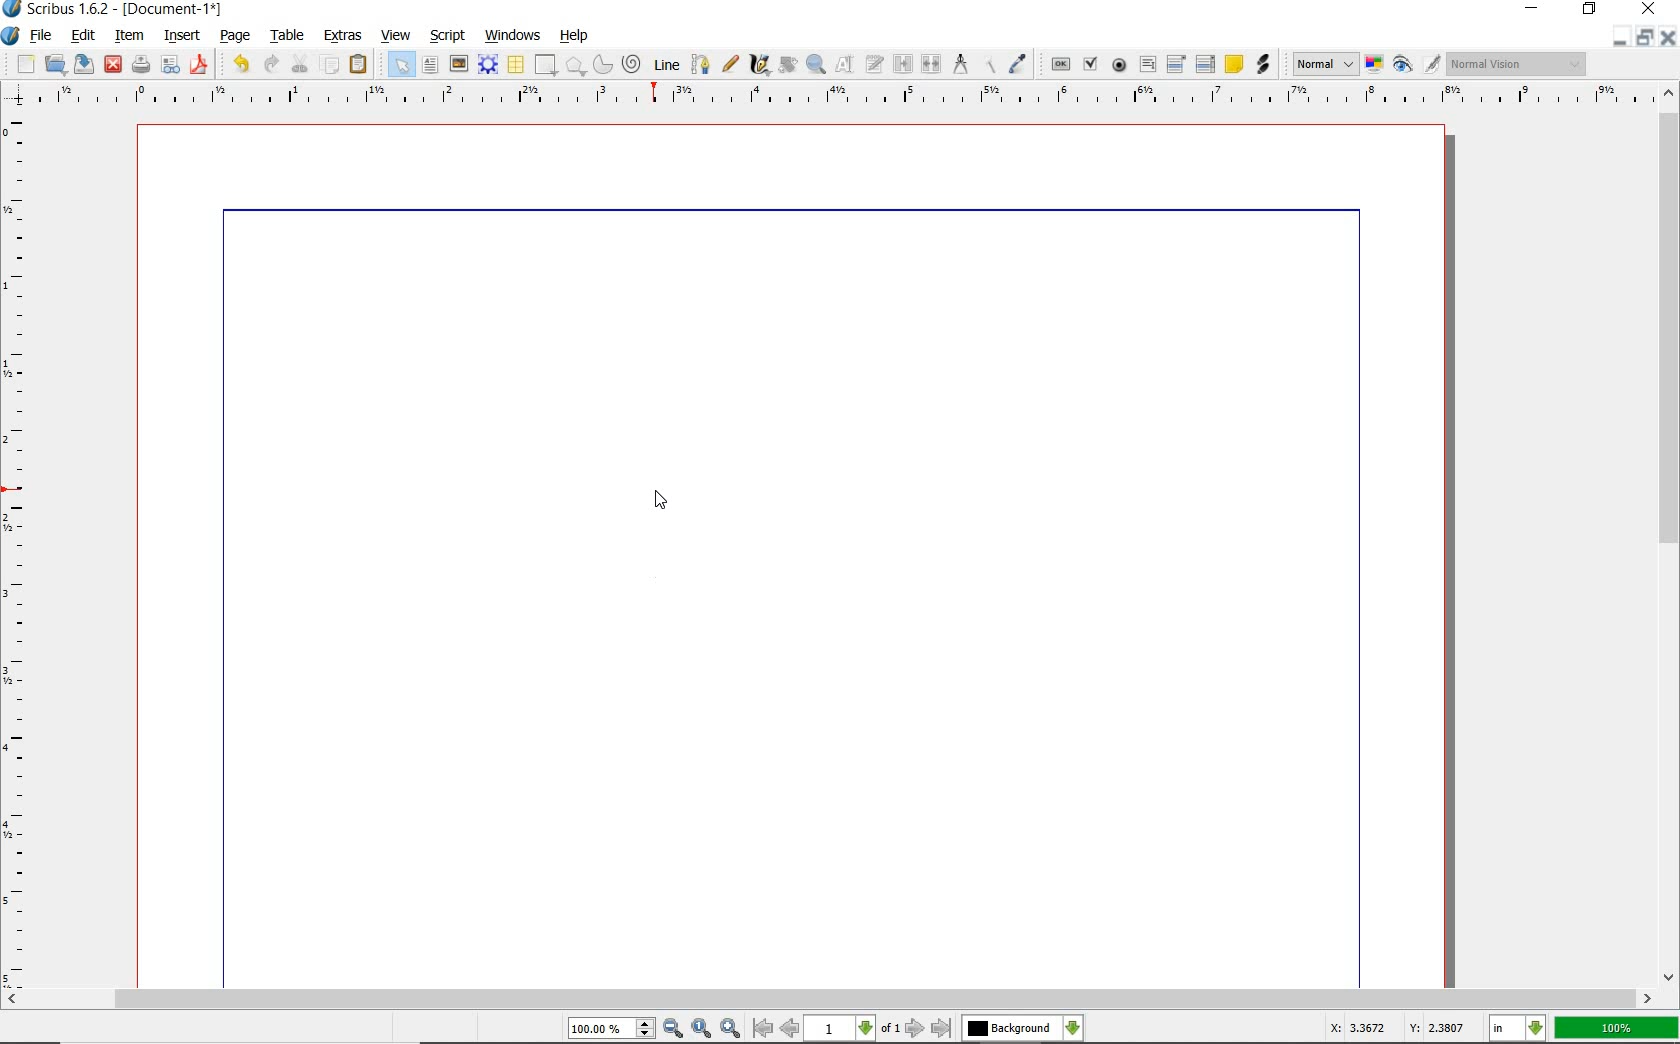 The height and width of the screenshot is (1044, 1680). What do you see at coordinates (663, 502) in the screenshot?
I see `Cursor` at bounding box center [663, 502].